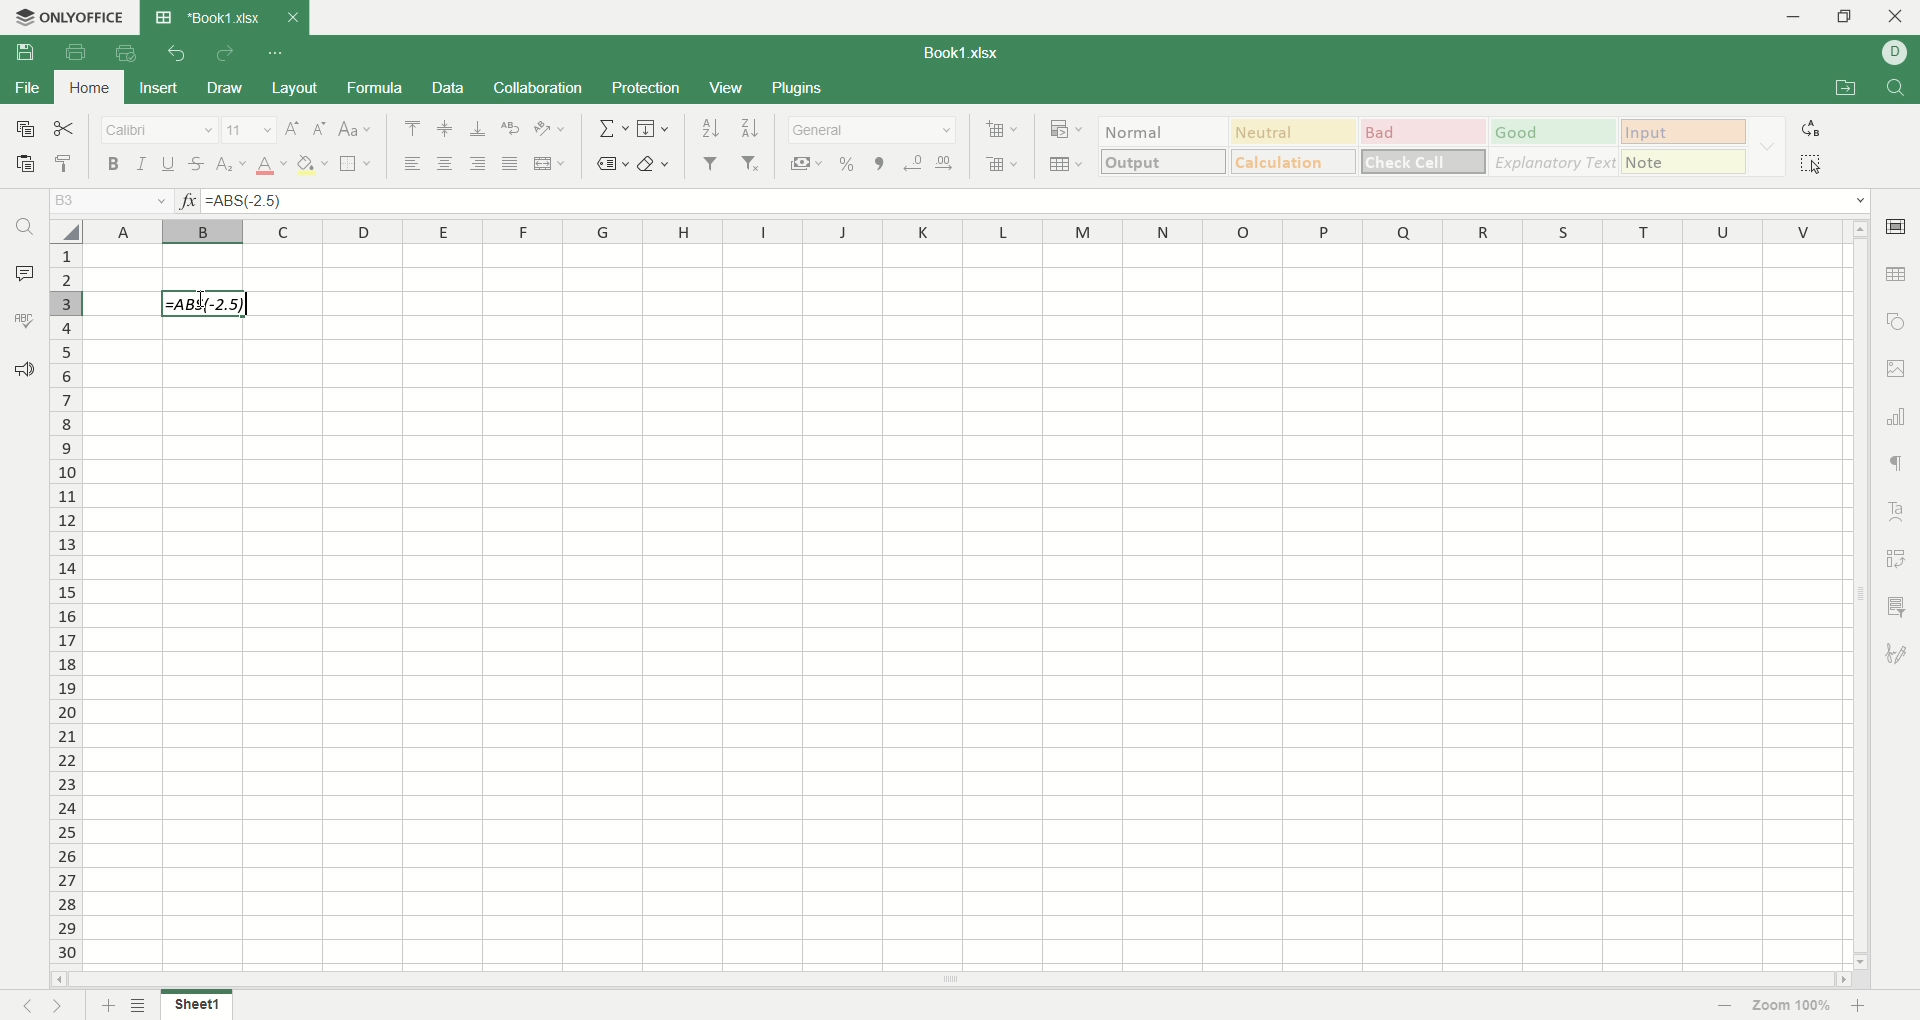  I want to click on signature, so click(1900, 650).